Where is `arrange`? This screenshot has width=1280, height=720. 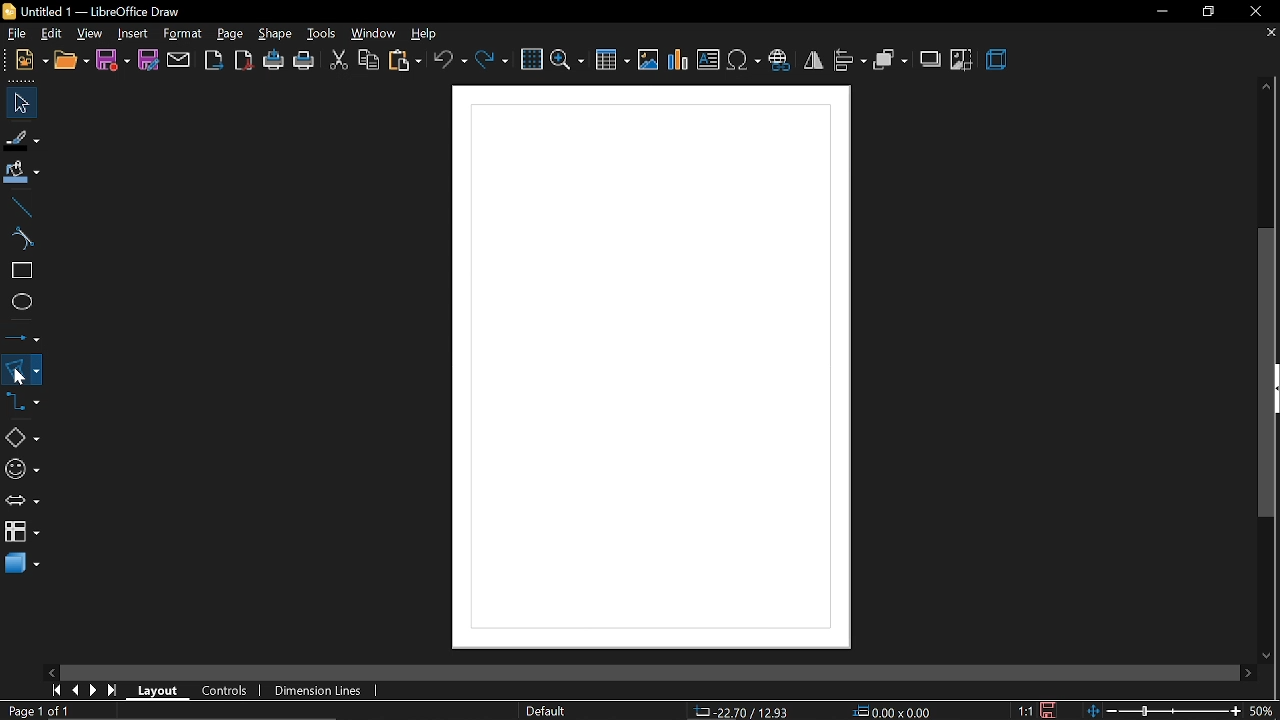
arrange is located at coordinates (890, 59).